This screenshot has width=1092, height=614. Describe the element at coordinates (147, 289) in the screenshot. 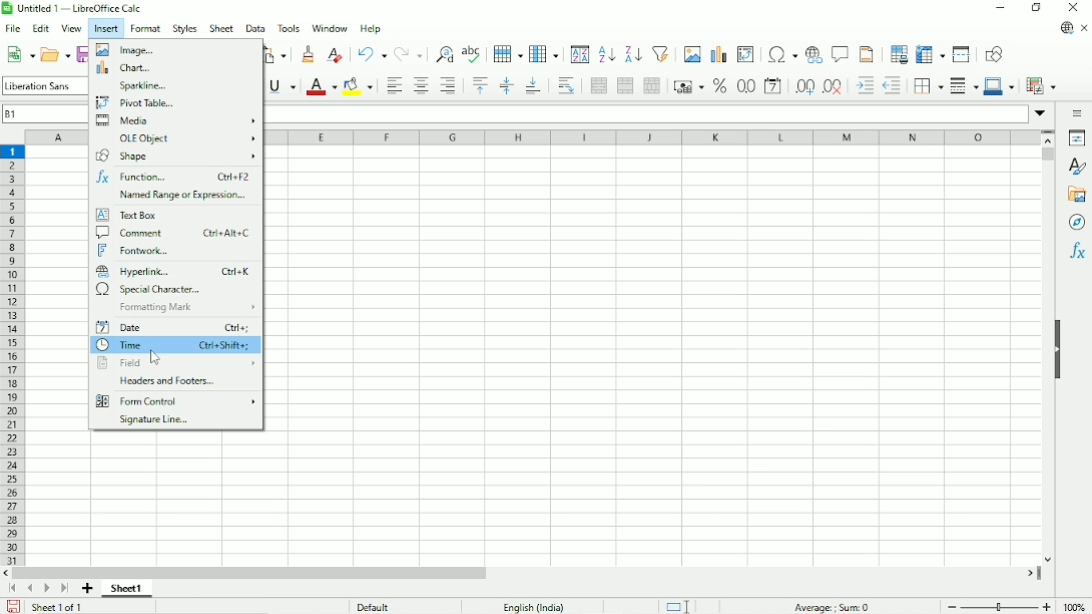

I see `Special characters` at that location.